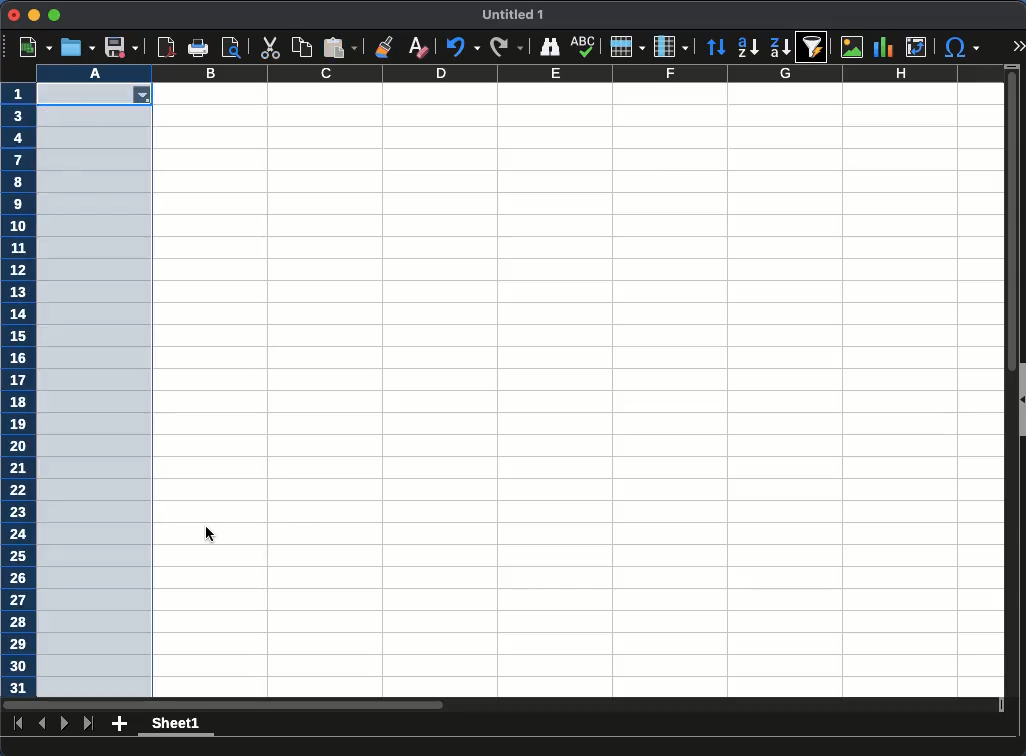 Image resolution: width=1026 pixels, height=756 pixels. What do you see at coordinates (44, 723) in the screenshot?
I see `previous sheet` at bounding box center [44, 723].